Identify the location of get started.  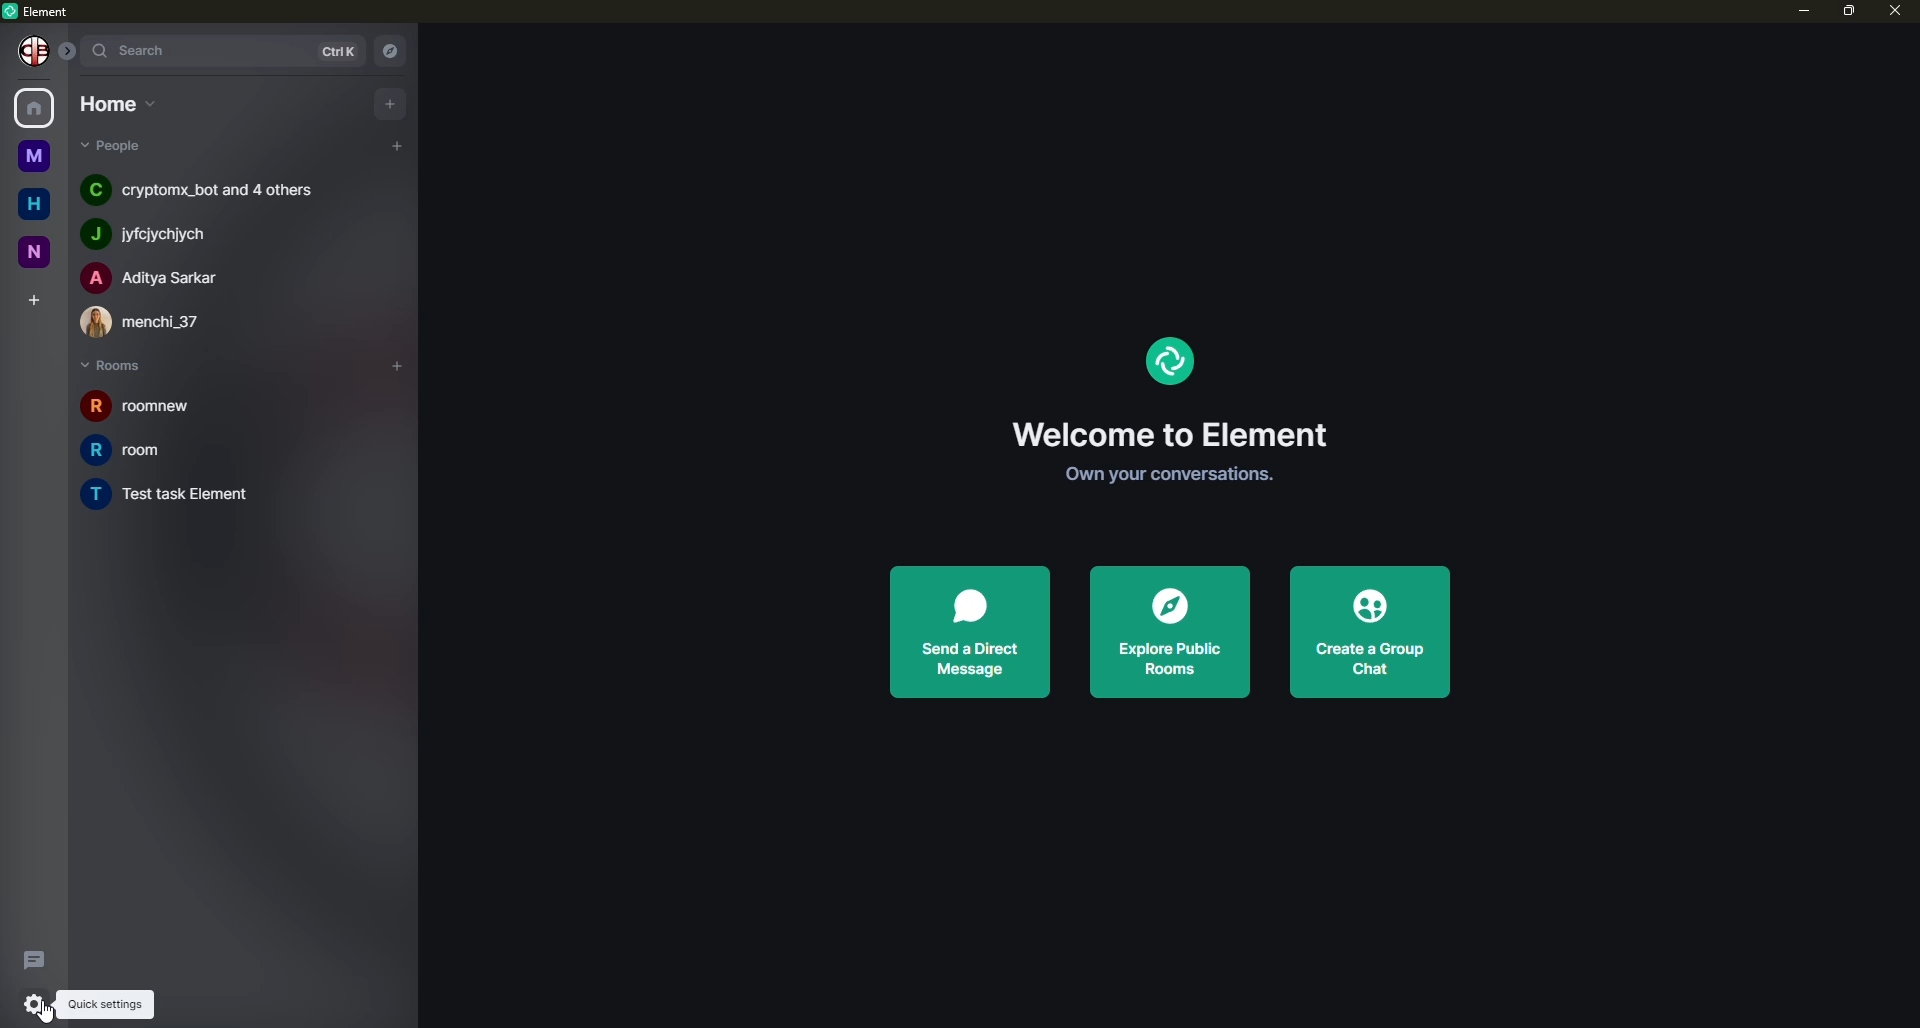
(1161, 474).